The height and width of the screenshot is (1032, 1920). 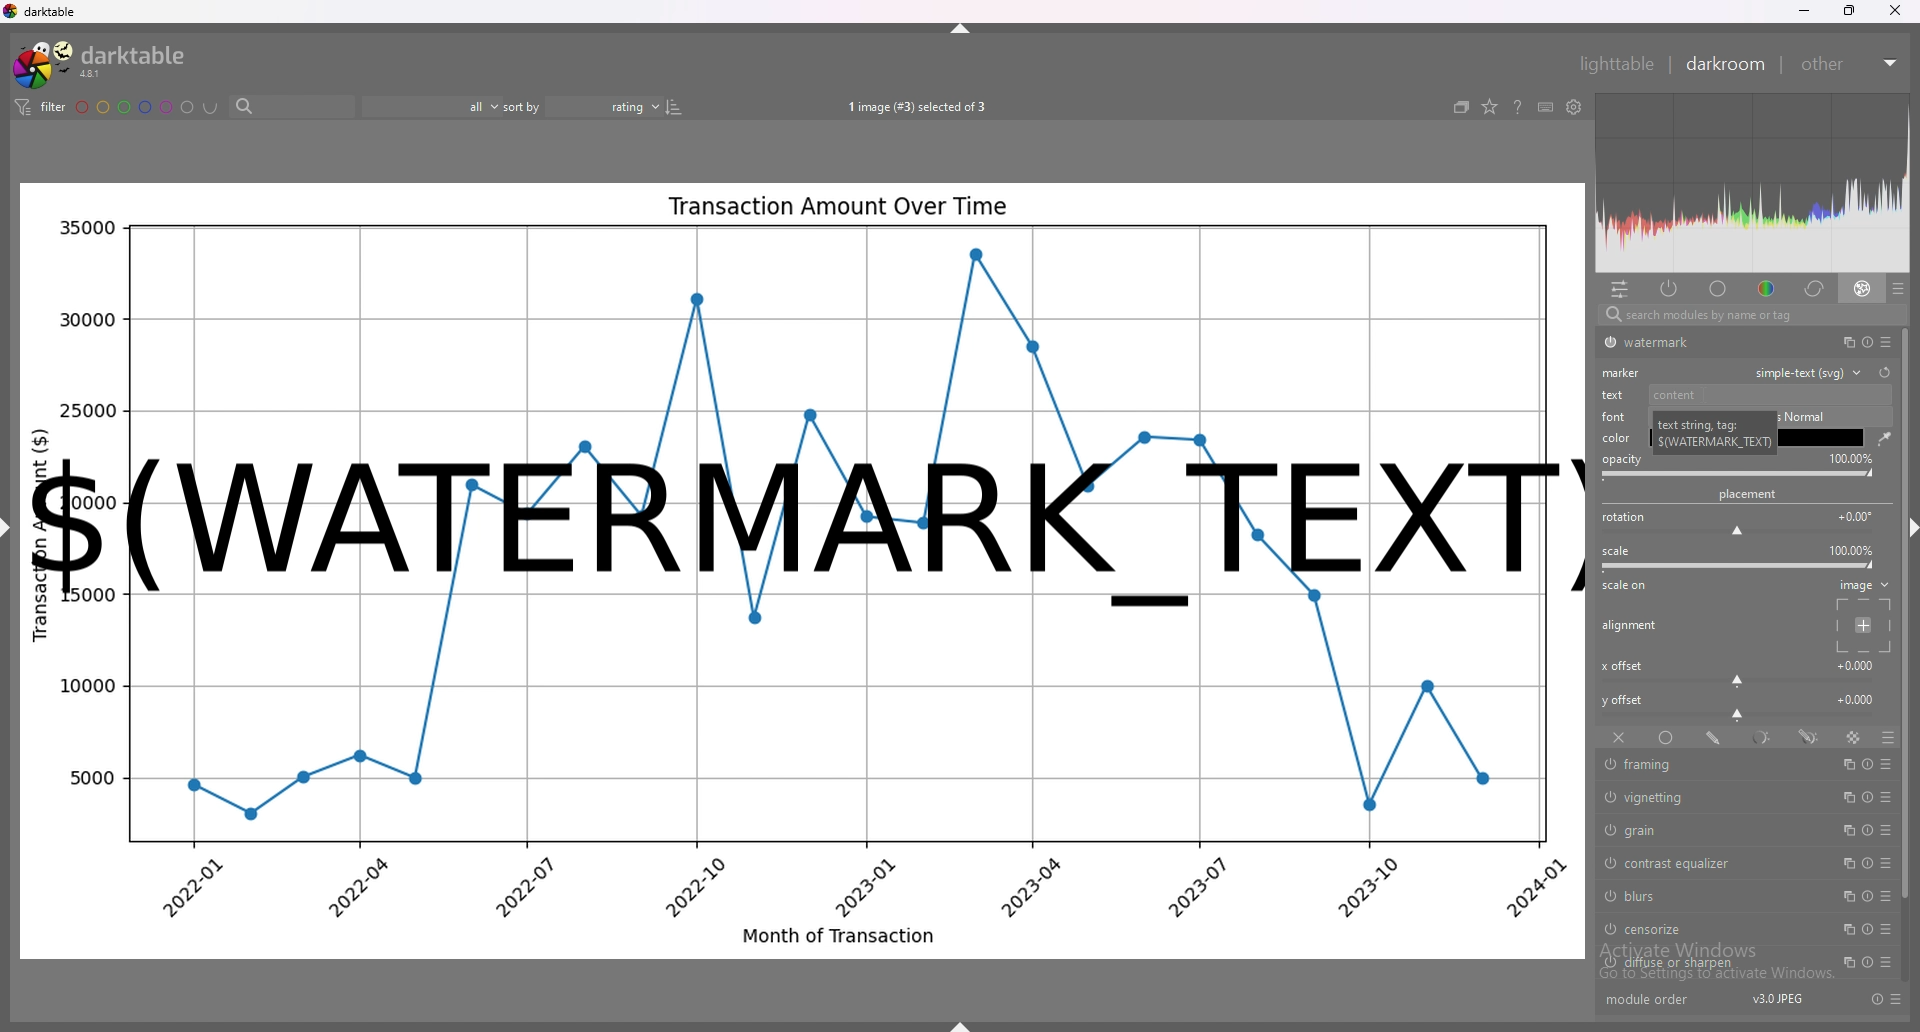 What do you see at coordinates (1705, 829) in the screenshot?
I see `grain` at bounding box center [1705, 829].